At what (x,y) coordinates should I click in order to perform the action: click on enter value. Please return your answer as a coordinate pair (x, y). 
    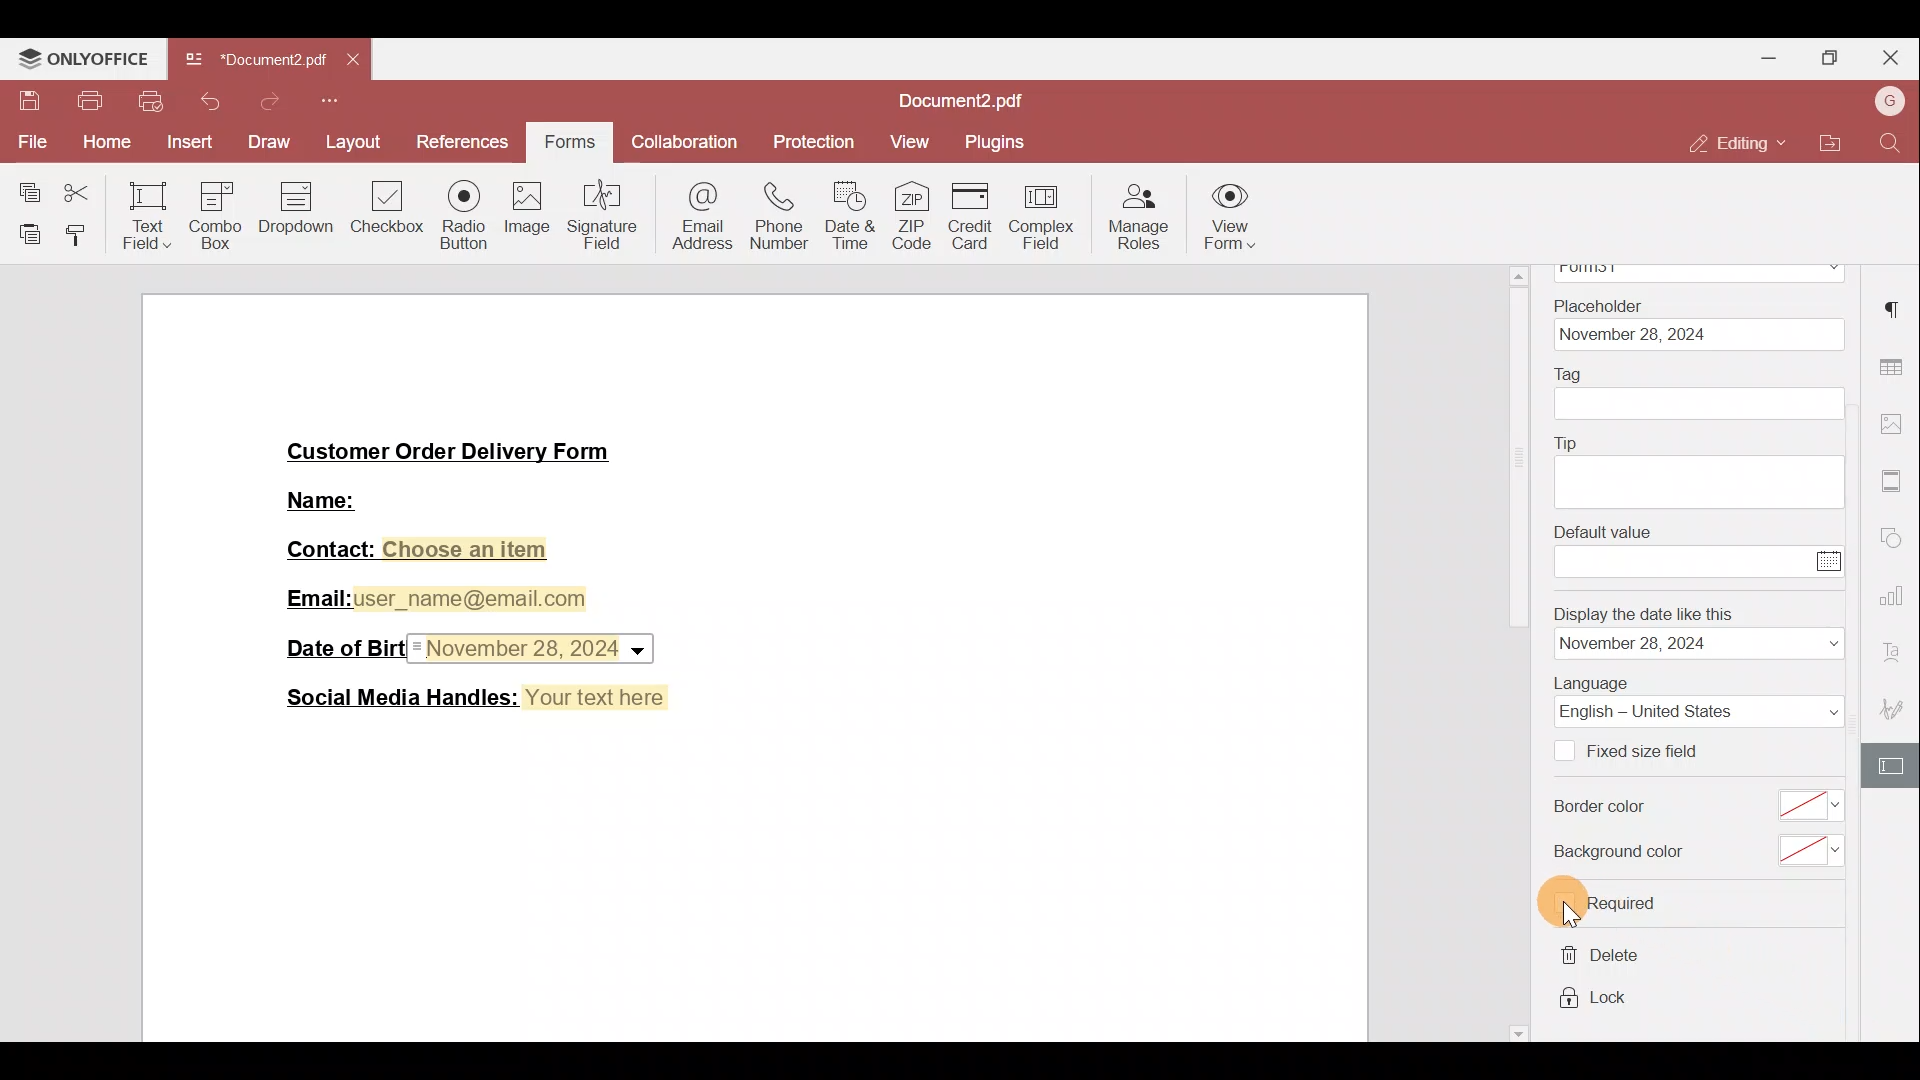
    Looking at the image, I should click on (1680, 562).